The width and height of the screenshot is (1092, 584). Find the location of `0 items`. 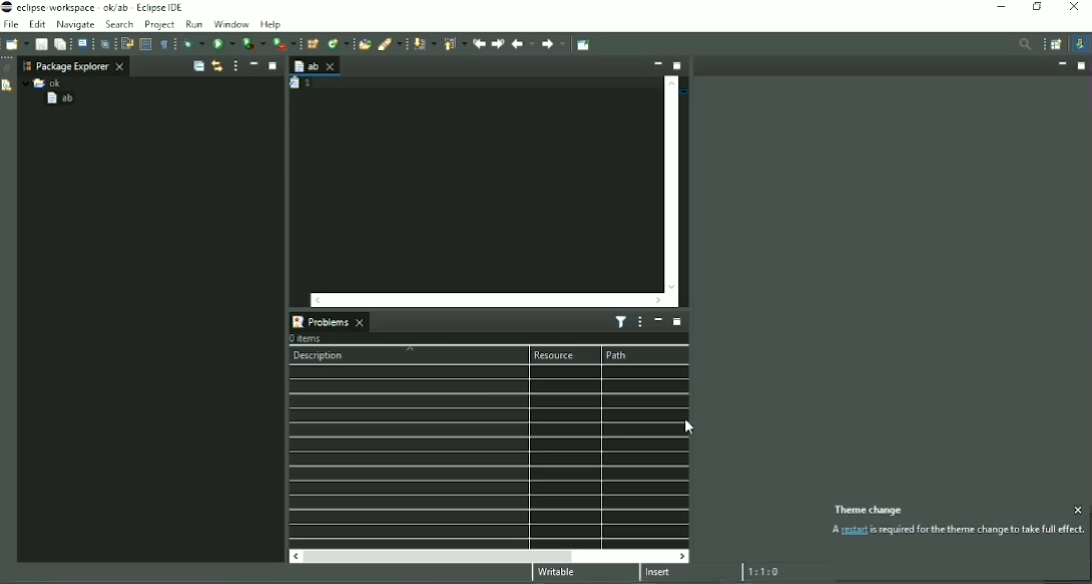

0 items is located at coordinates (305, 339).